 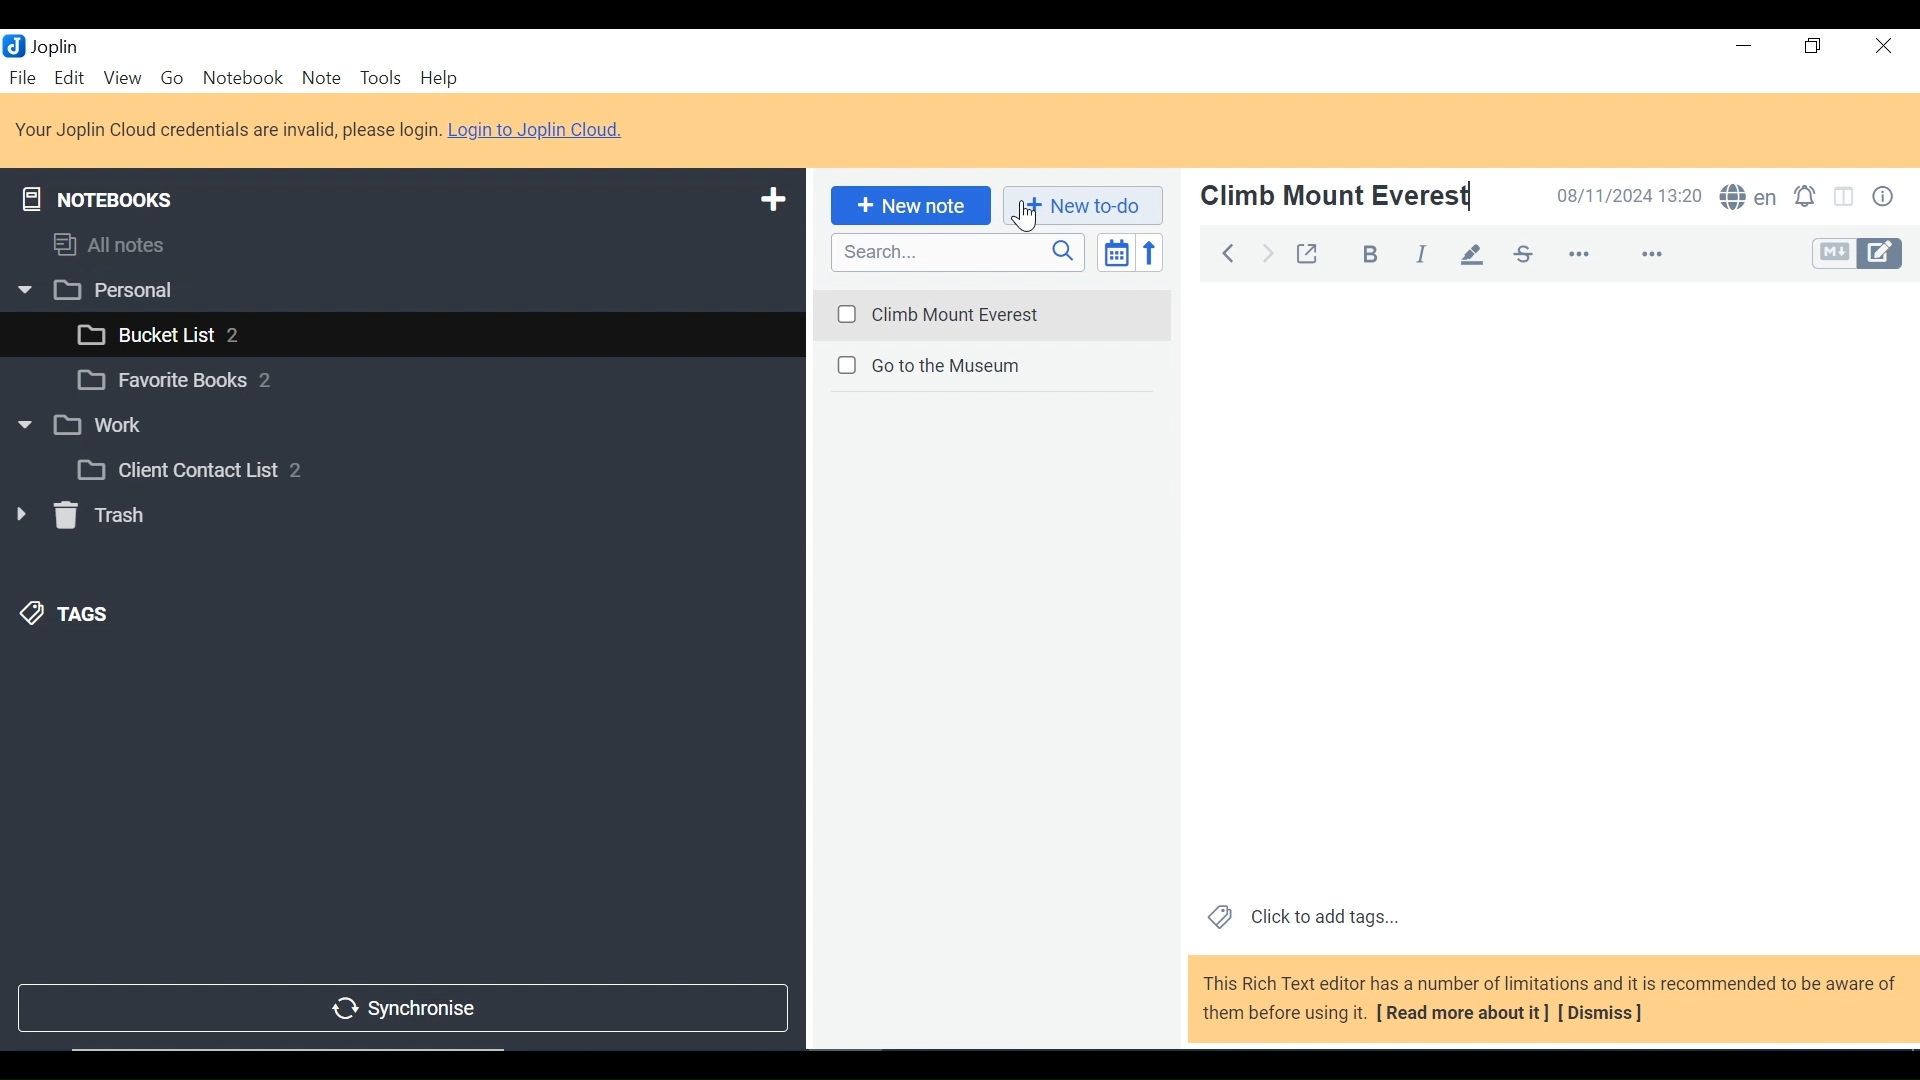 What do you see at coordinates (908, 206) in the screenshot?
I see `Add New Note` at bounding box center [908, 206].